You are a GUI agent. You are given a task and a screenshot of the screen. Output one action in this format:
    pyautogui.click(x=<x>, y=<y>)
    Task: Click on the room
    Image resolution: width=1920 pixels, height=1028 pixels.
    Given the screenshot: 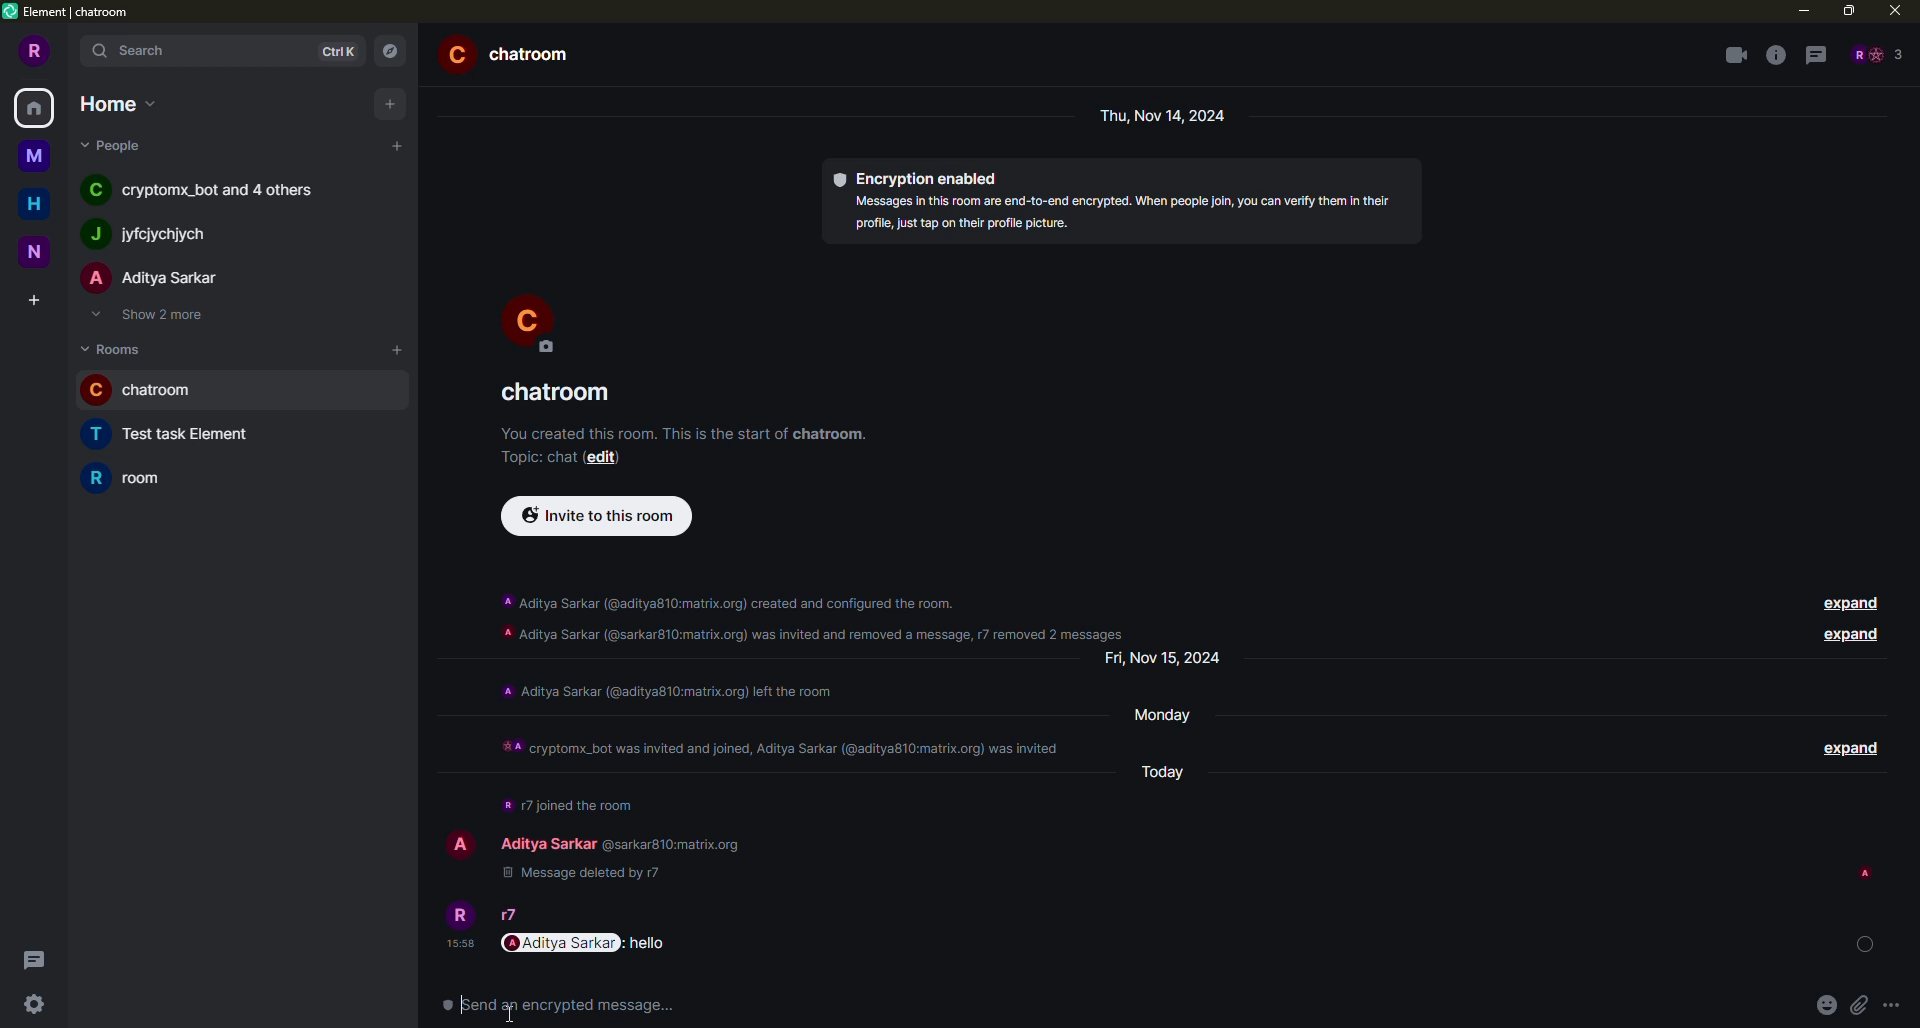 What is the action you would take?
    pyautogui.click(x=514, y=53)
    